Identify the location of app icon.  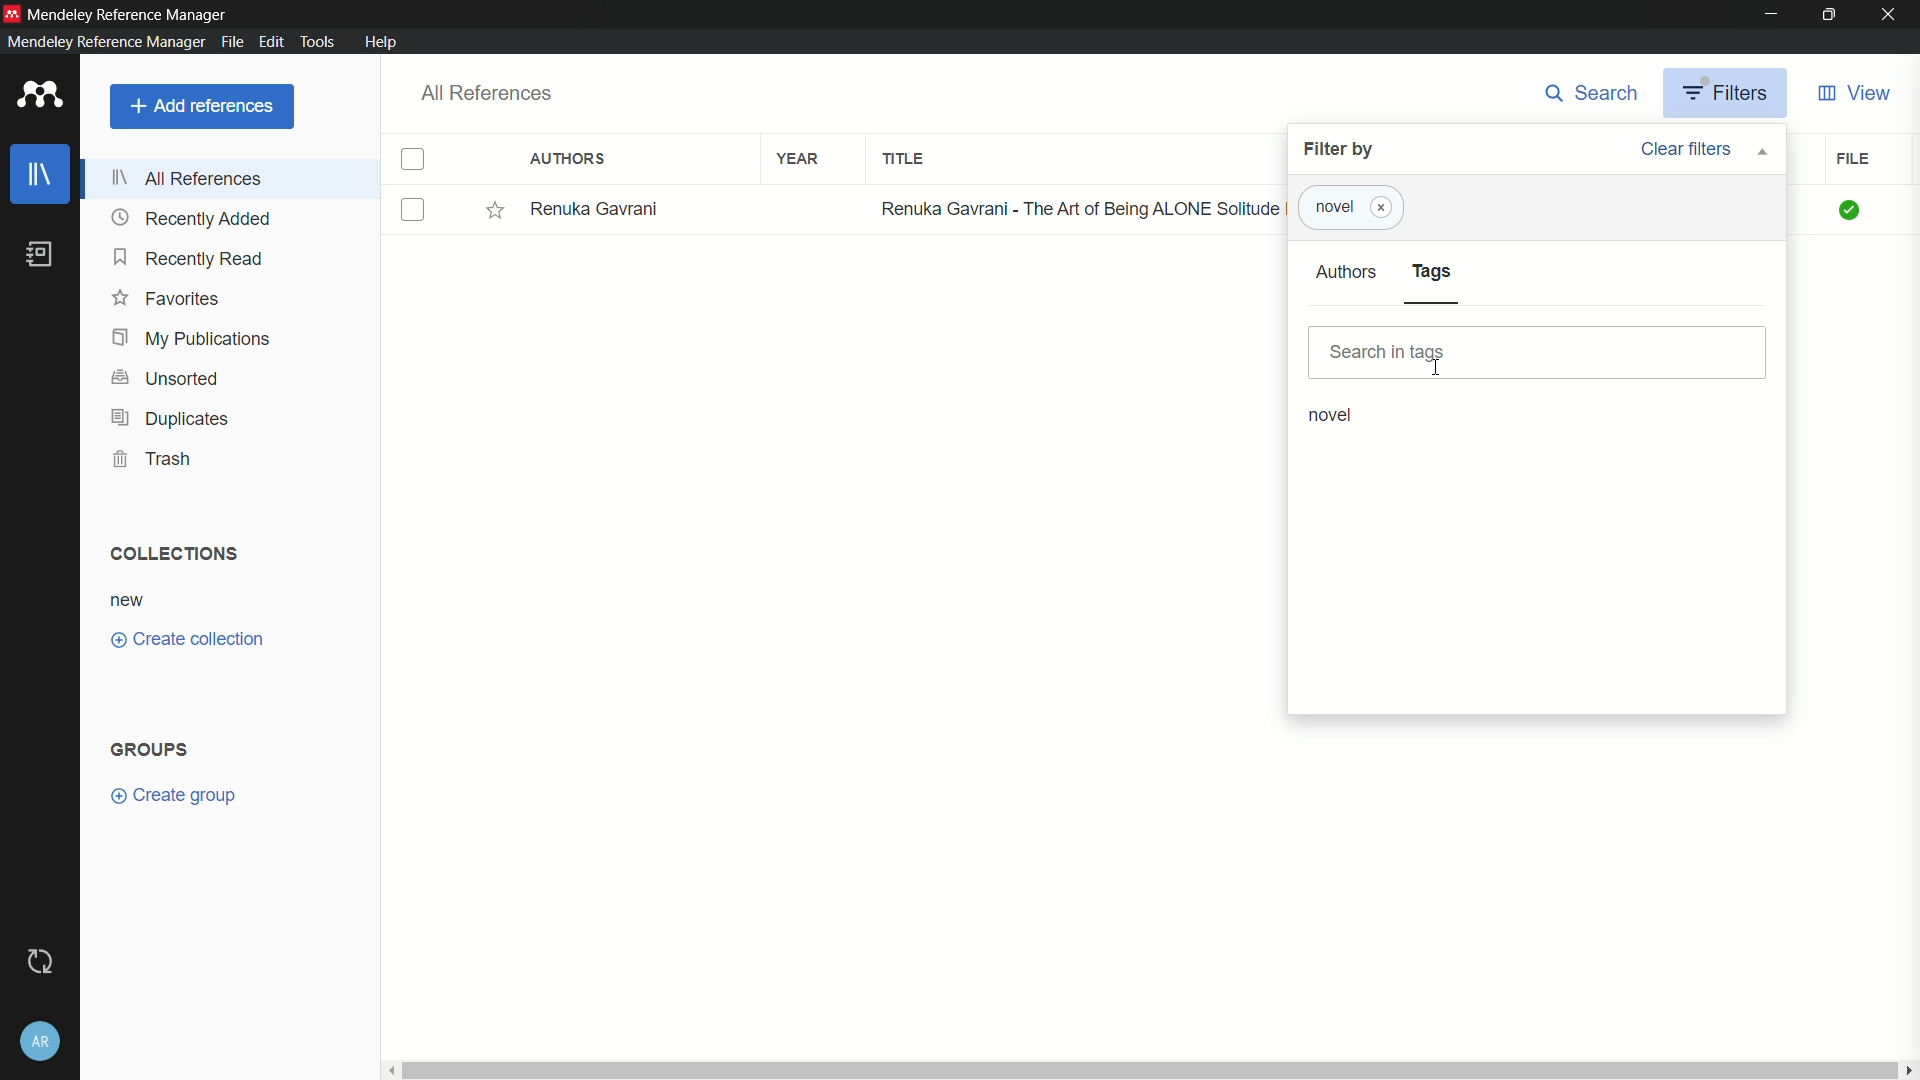
(12, 12).